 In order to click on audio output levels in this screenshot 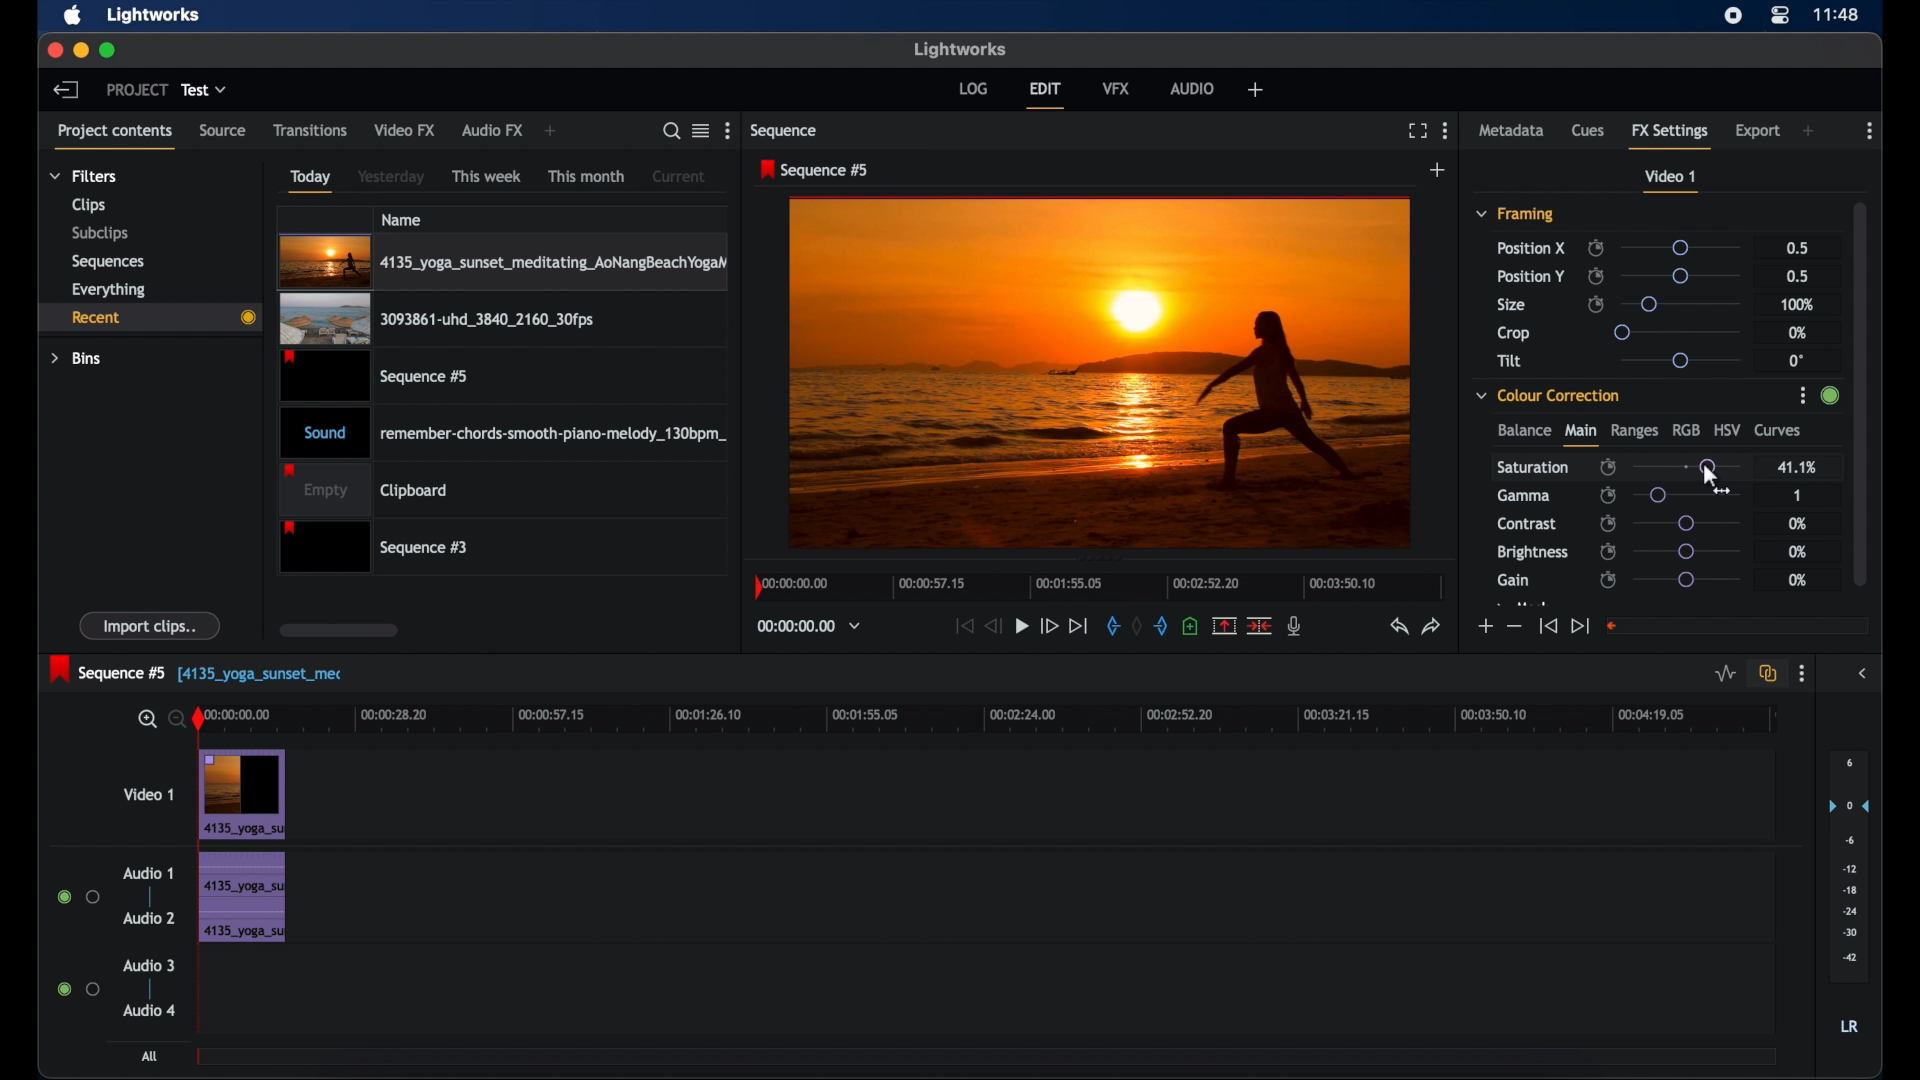, I will do `click(1848, 867)`.